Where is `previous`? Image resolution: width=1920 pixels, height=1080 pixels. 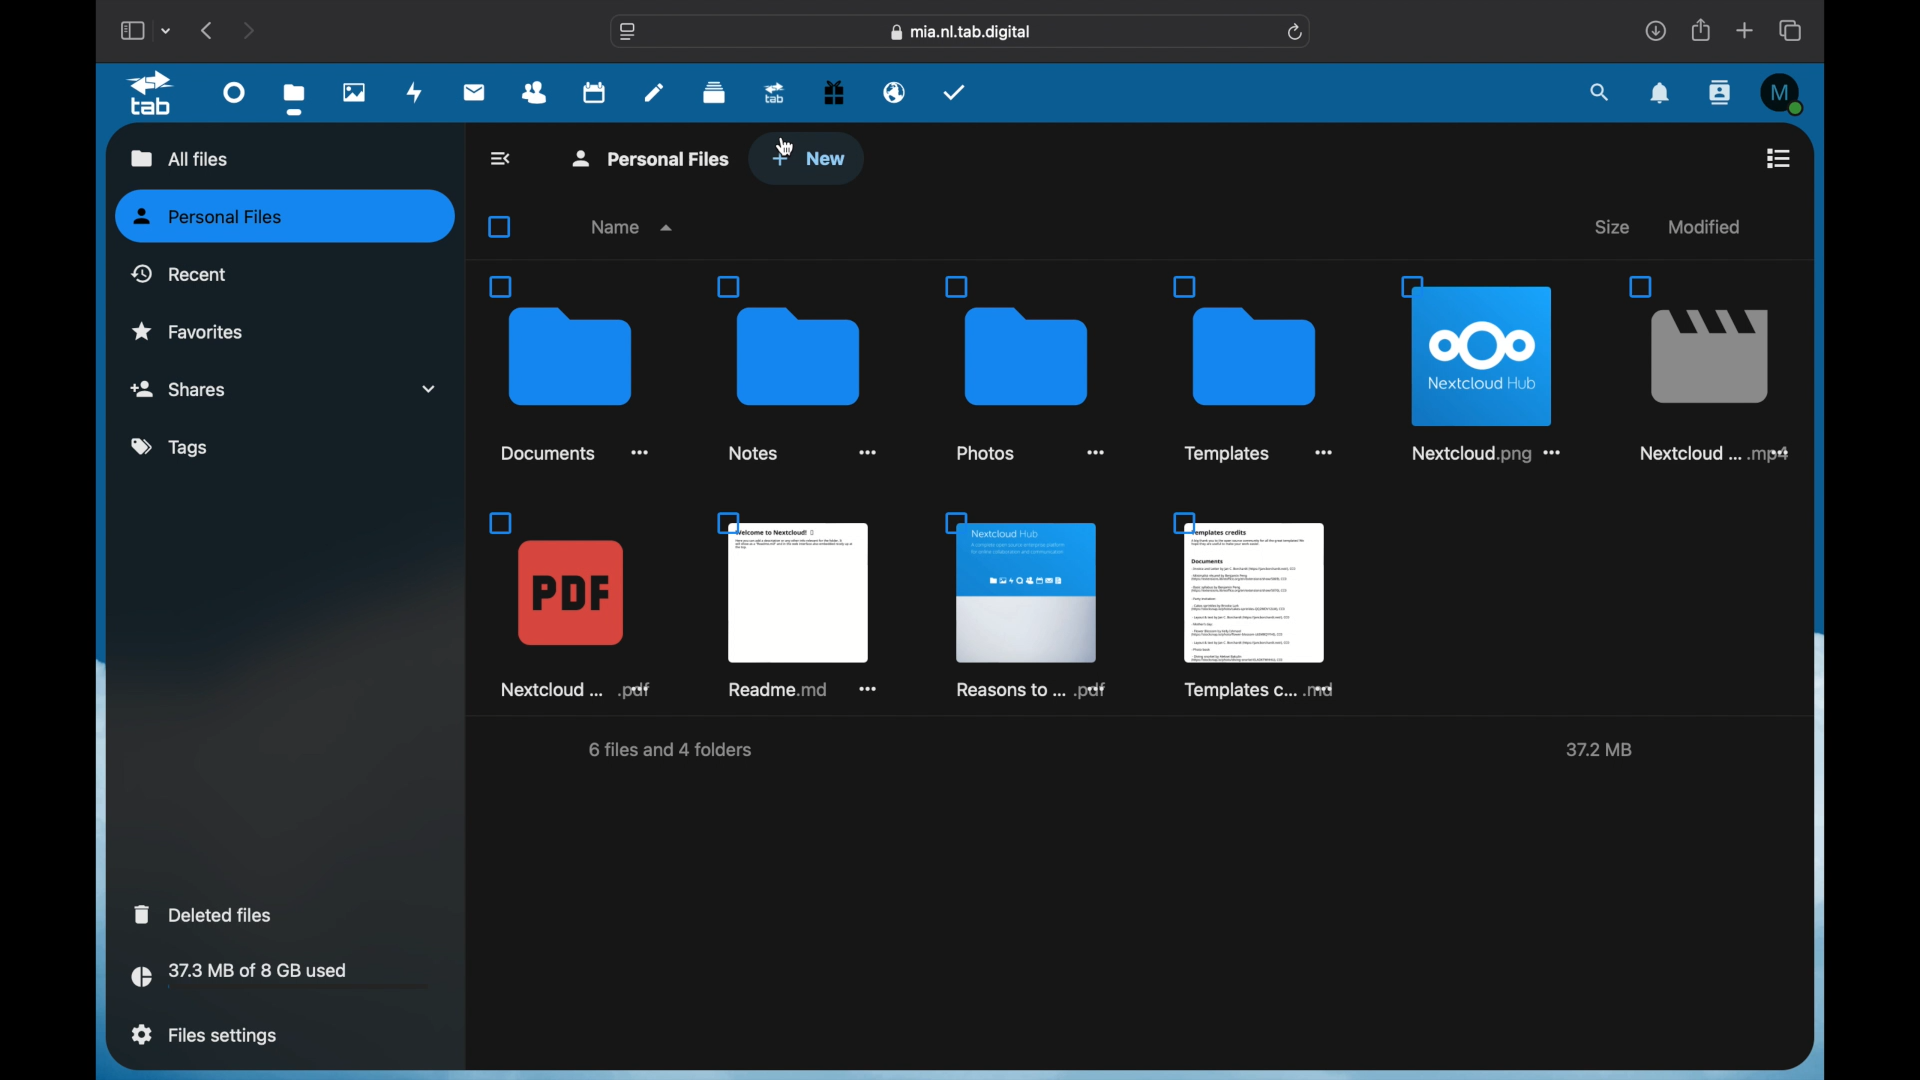
previous is located at coordinates (208, 30).